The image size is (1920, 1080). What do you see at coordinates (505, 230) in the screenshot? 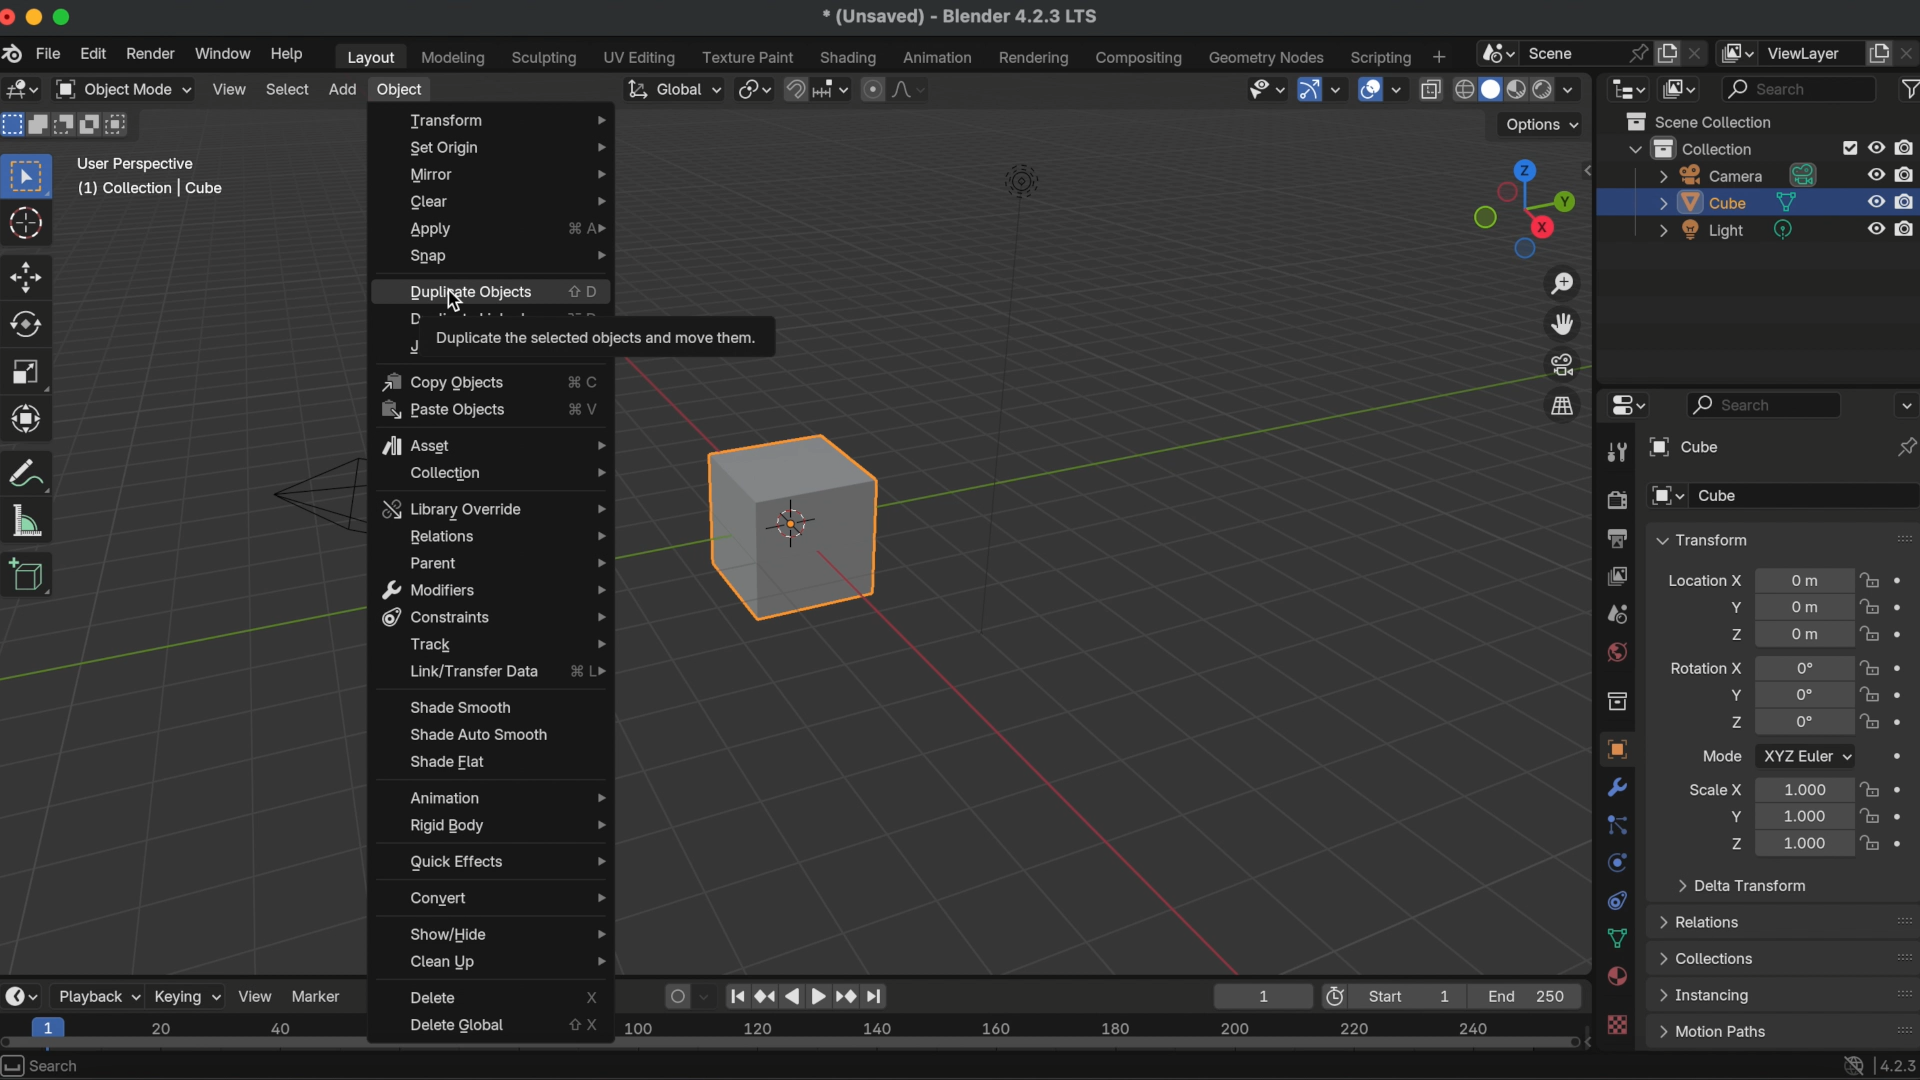
I see `apply menu` at bounding box center [505, 230].